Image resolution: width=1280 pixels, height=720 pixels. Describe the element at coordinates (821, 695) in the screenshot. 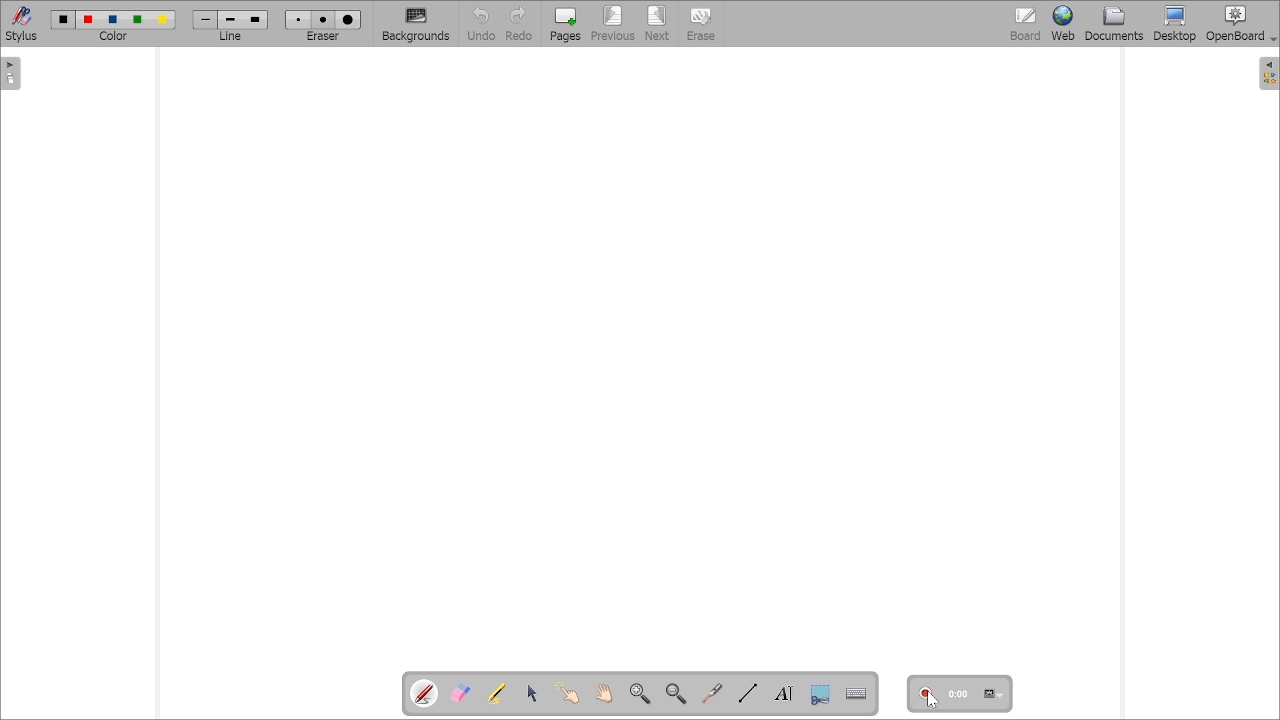

I see `Capture part of the screen` at that location.